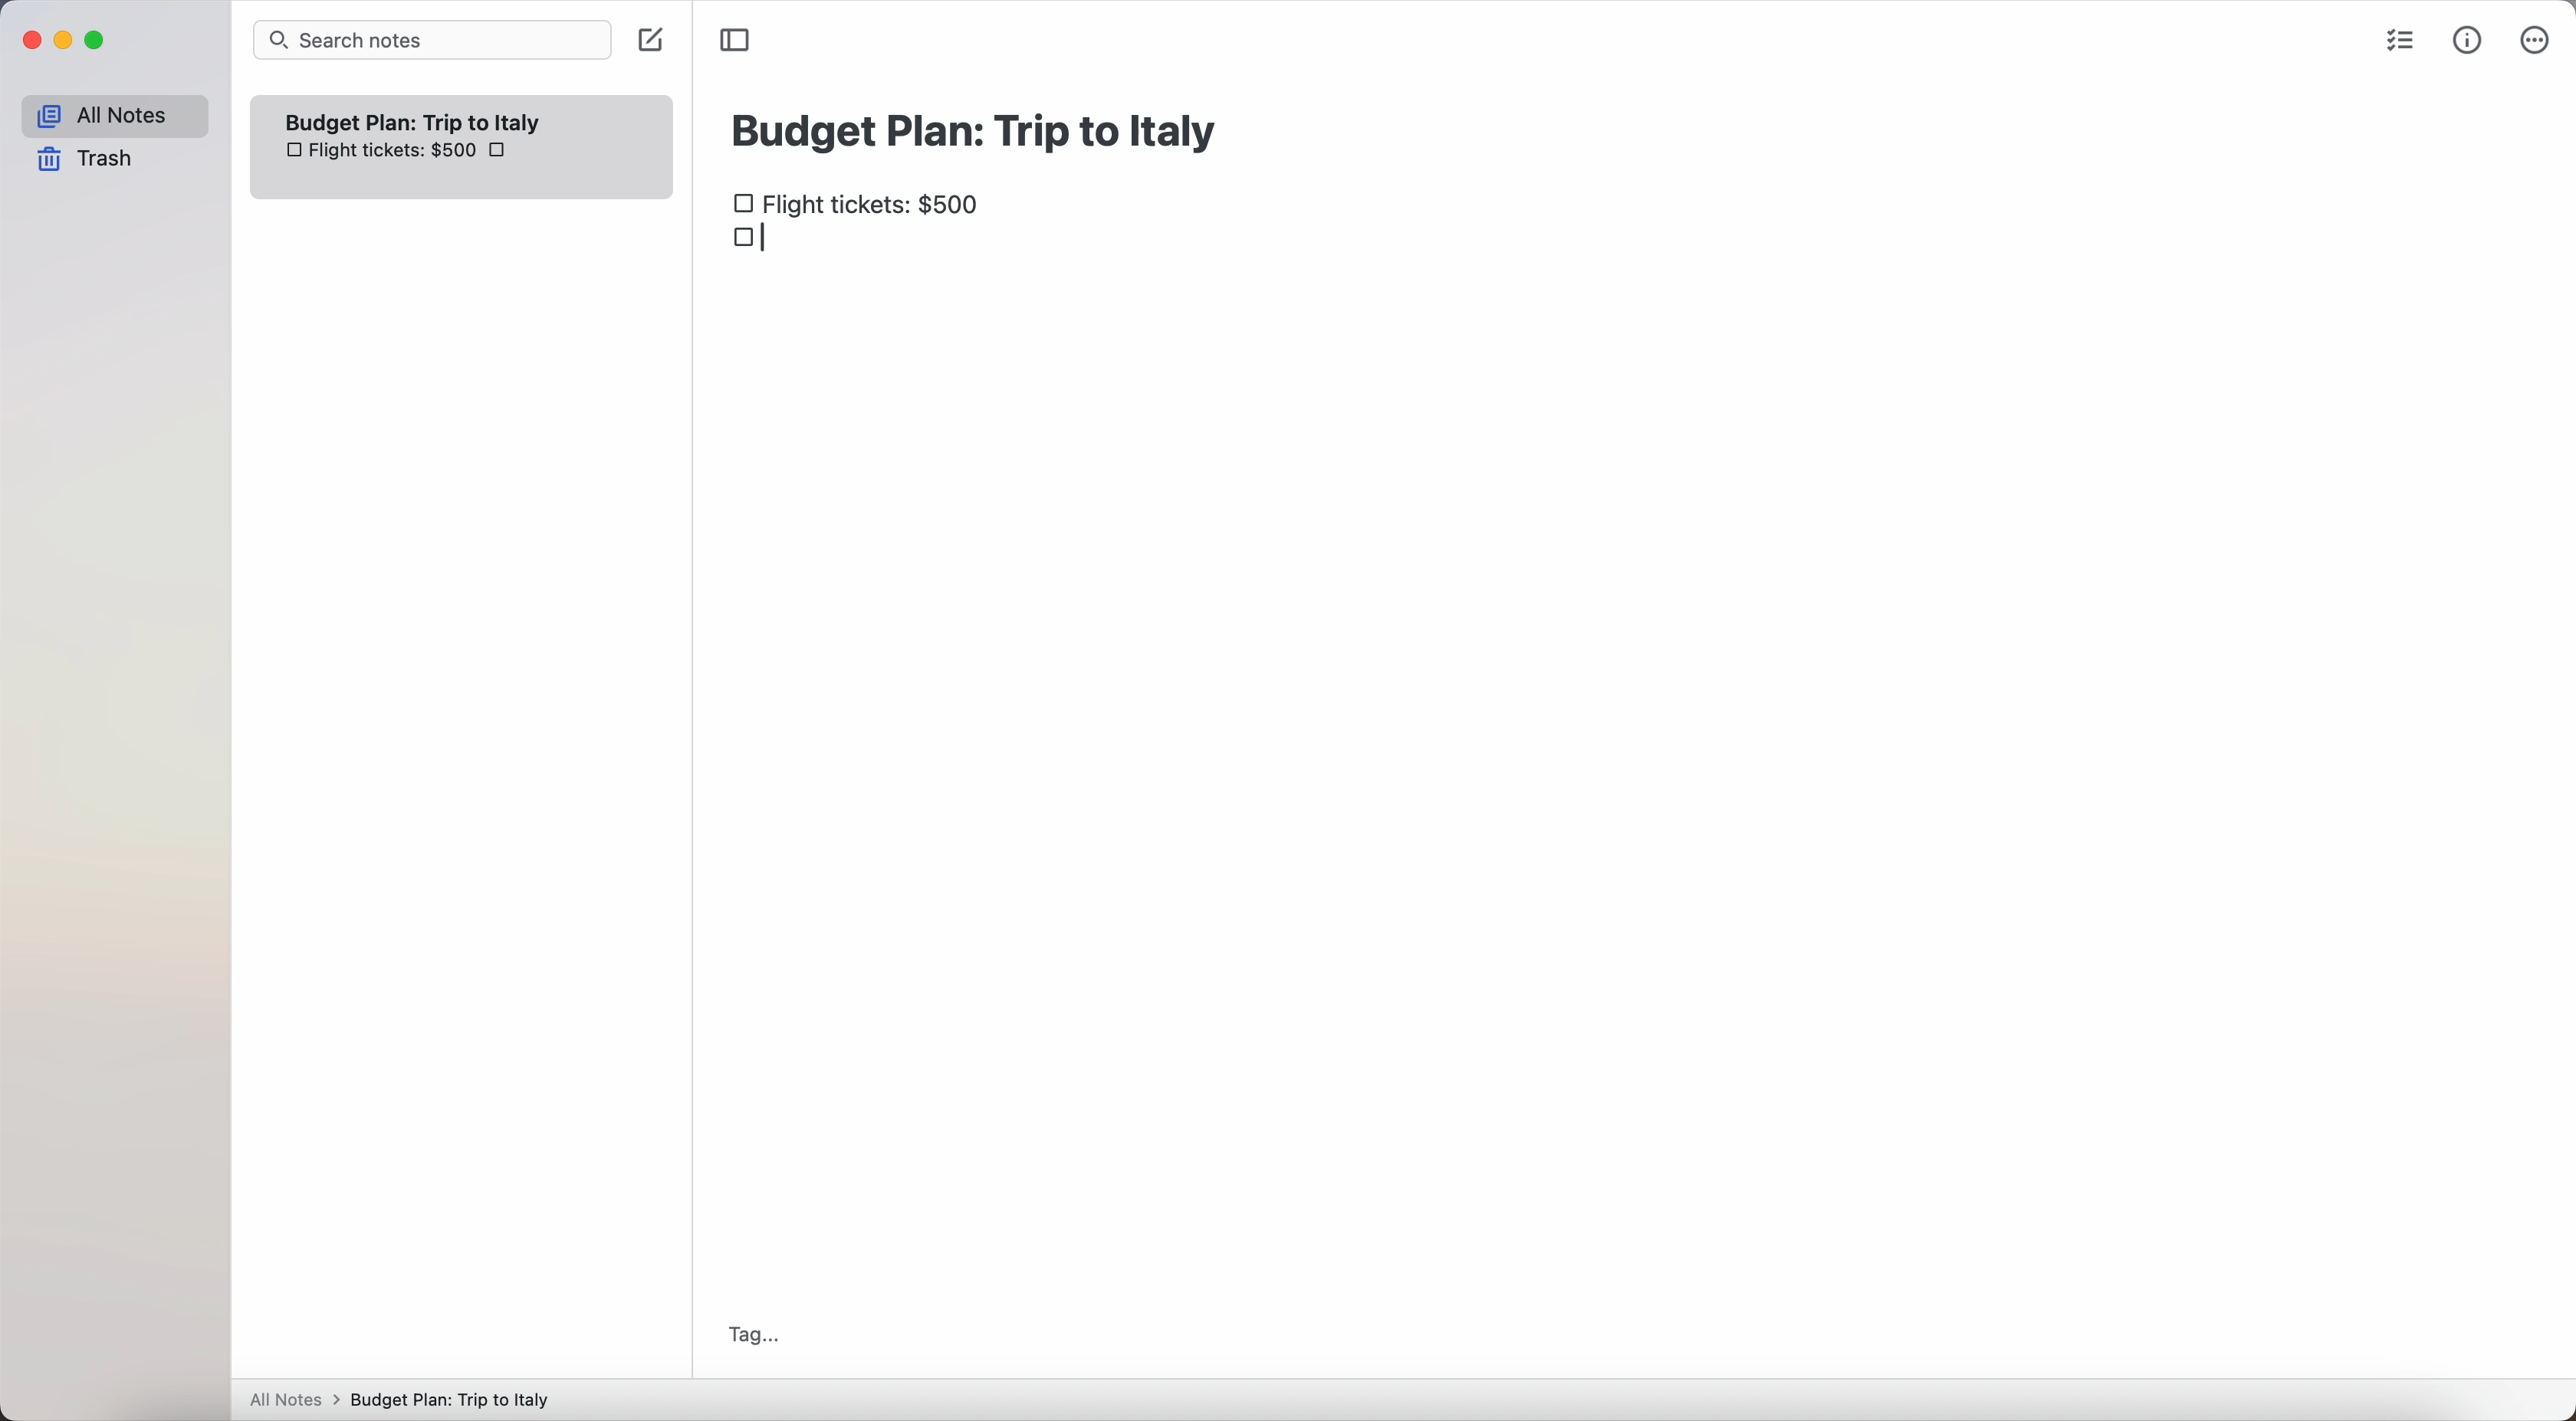 The height and width of the screenshot is (1421, 2576). I want to click on trash, so click(86, 159).